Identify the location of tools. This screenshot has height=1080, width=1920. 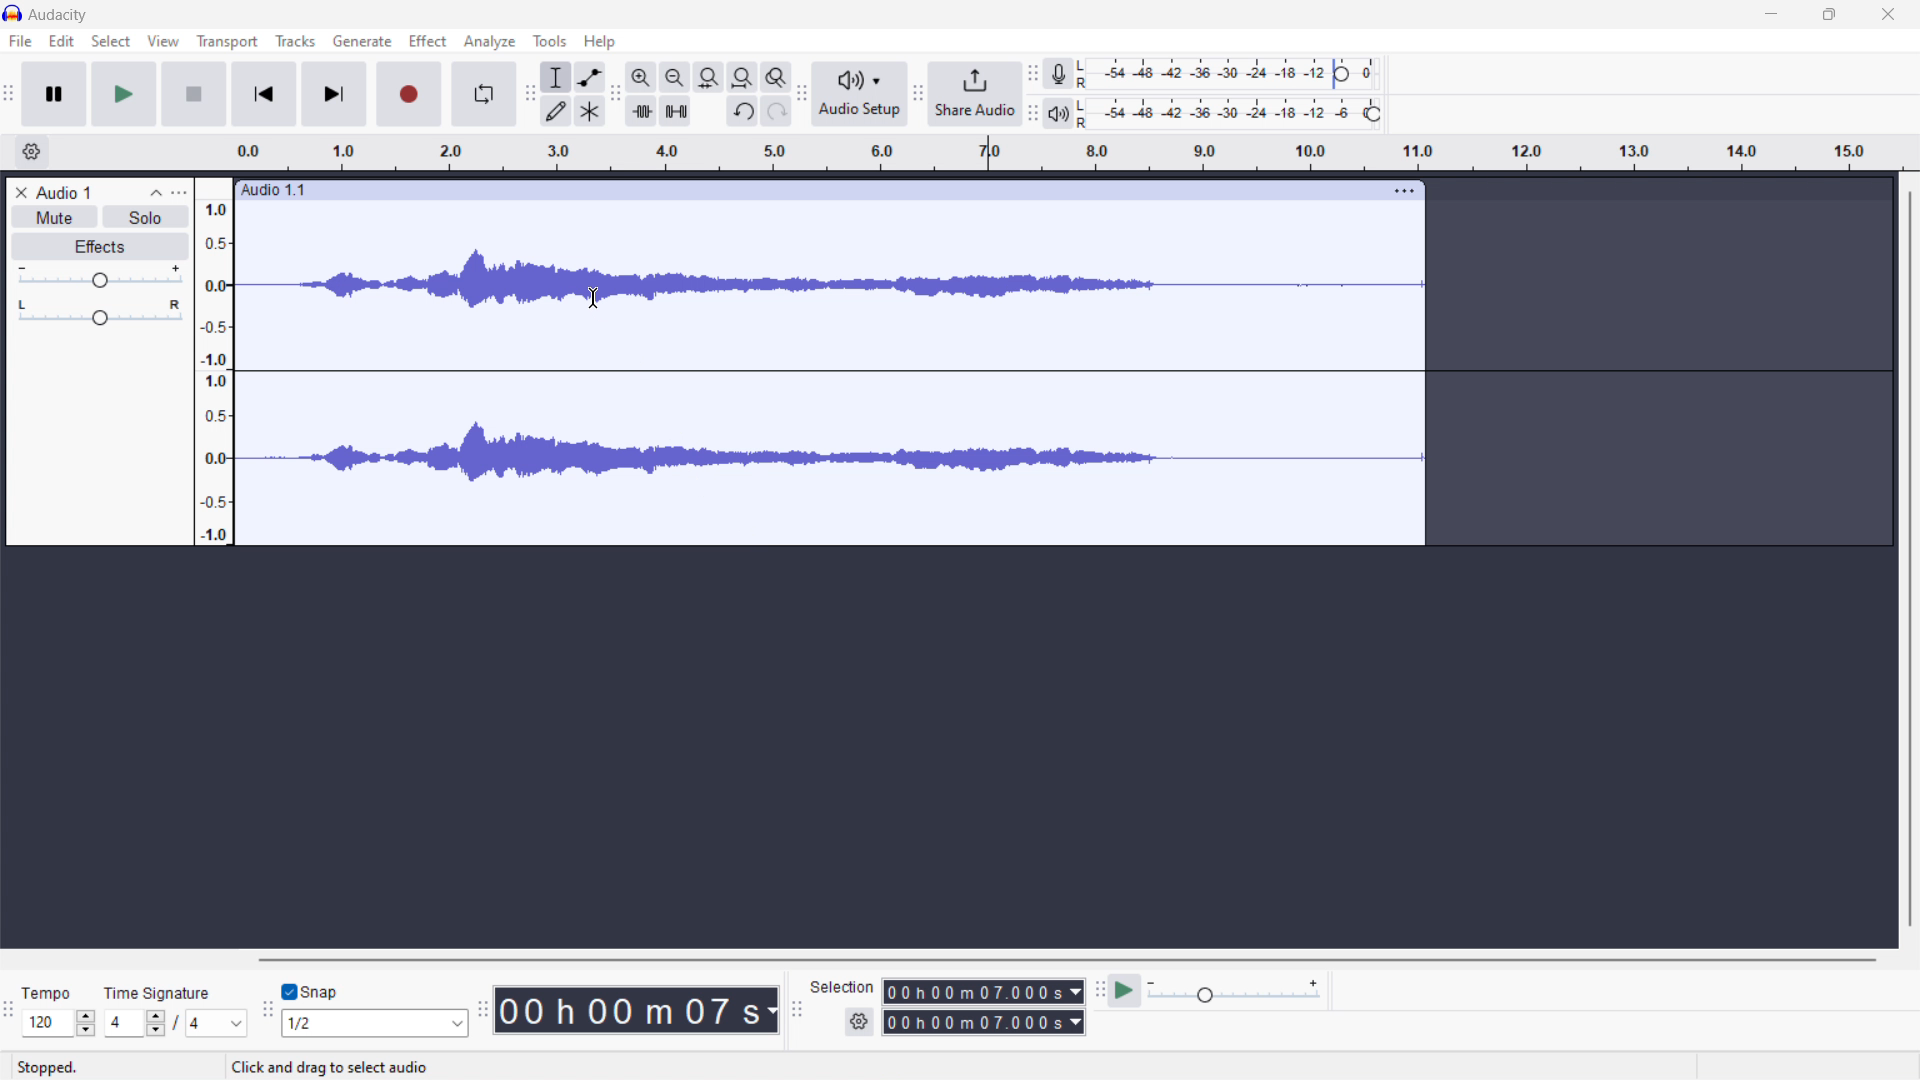
(551, 41).